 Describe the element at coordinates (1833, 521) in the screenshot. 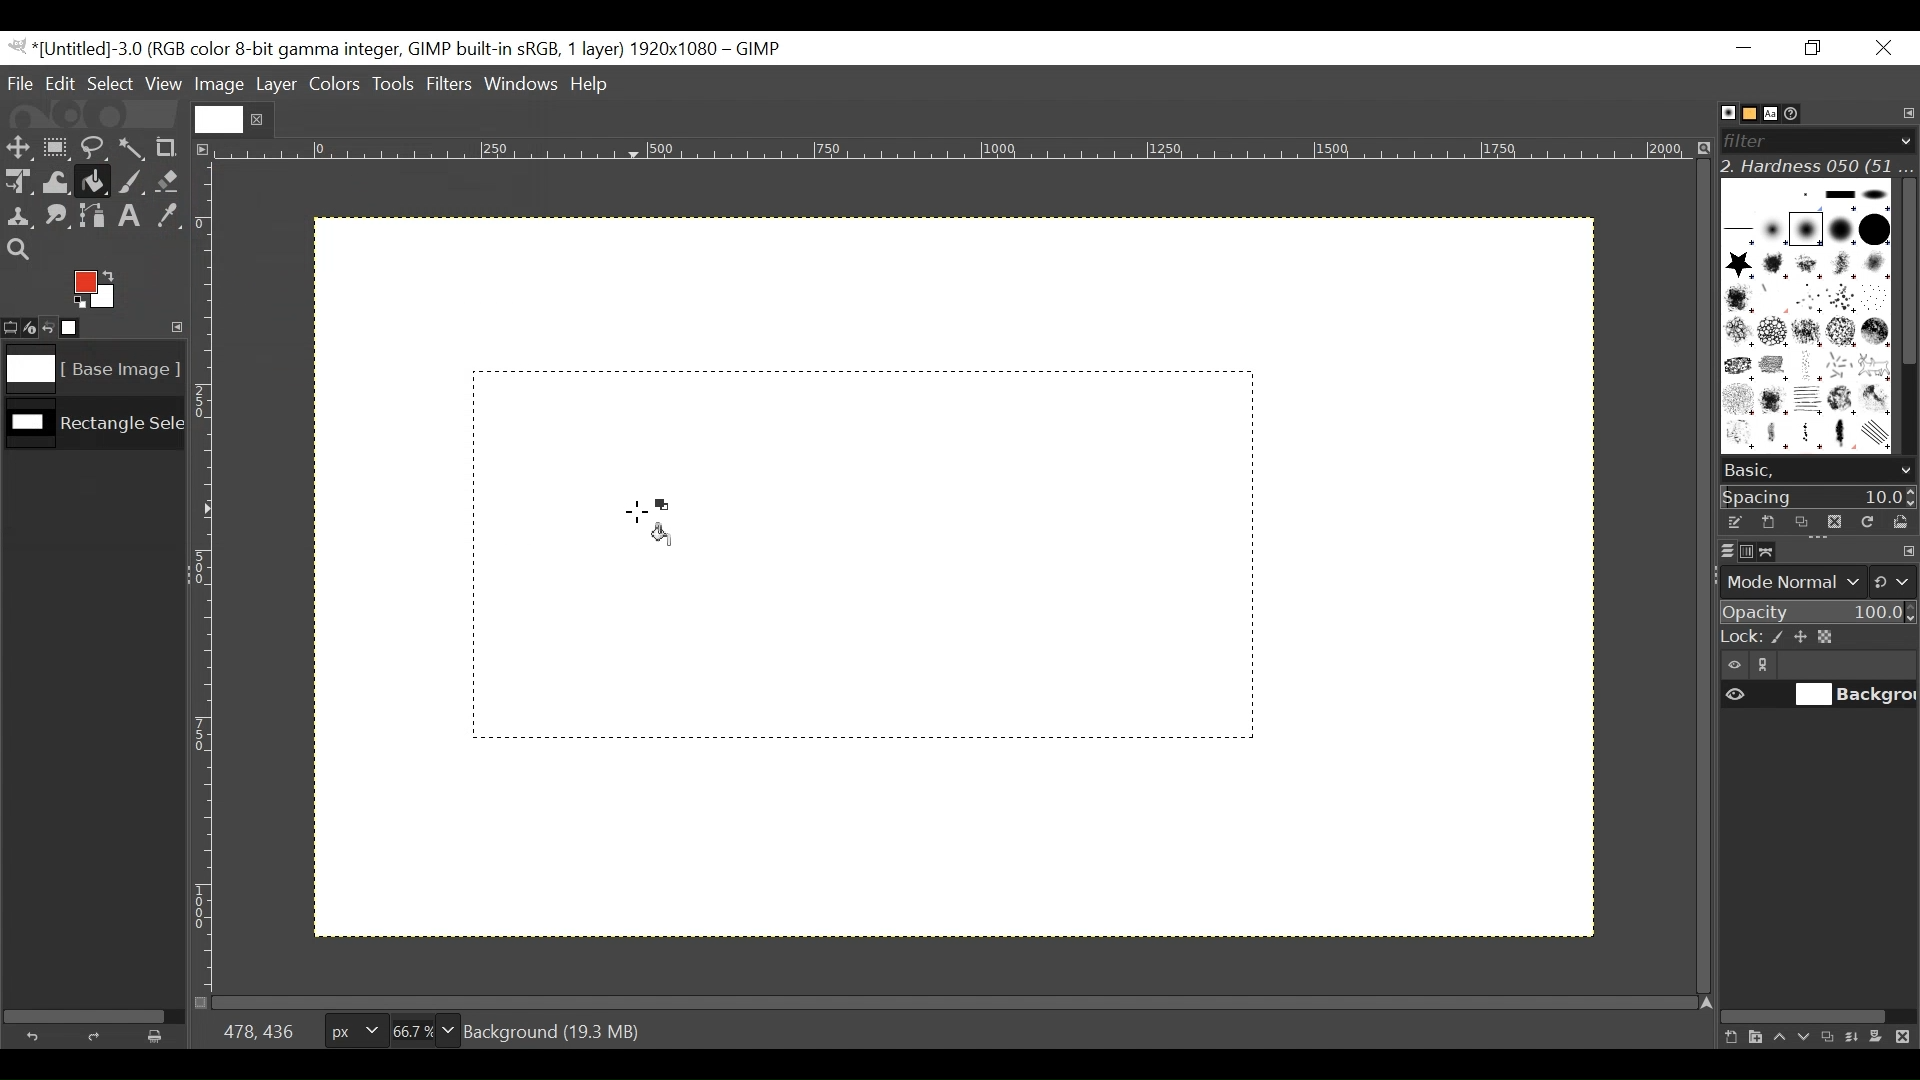

I see `Duplicate brush` at that location.